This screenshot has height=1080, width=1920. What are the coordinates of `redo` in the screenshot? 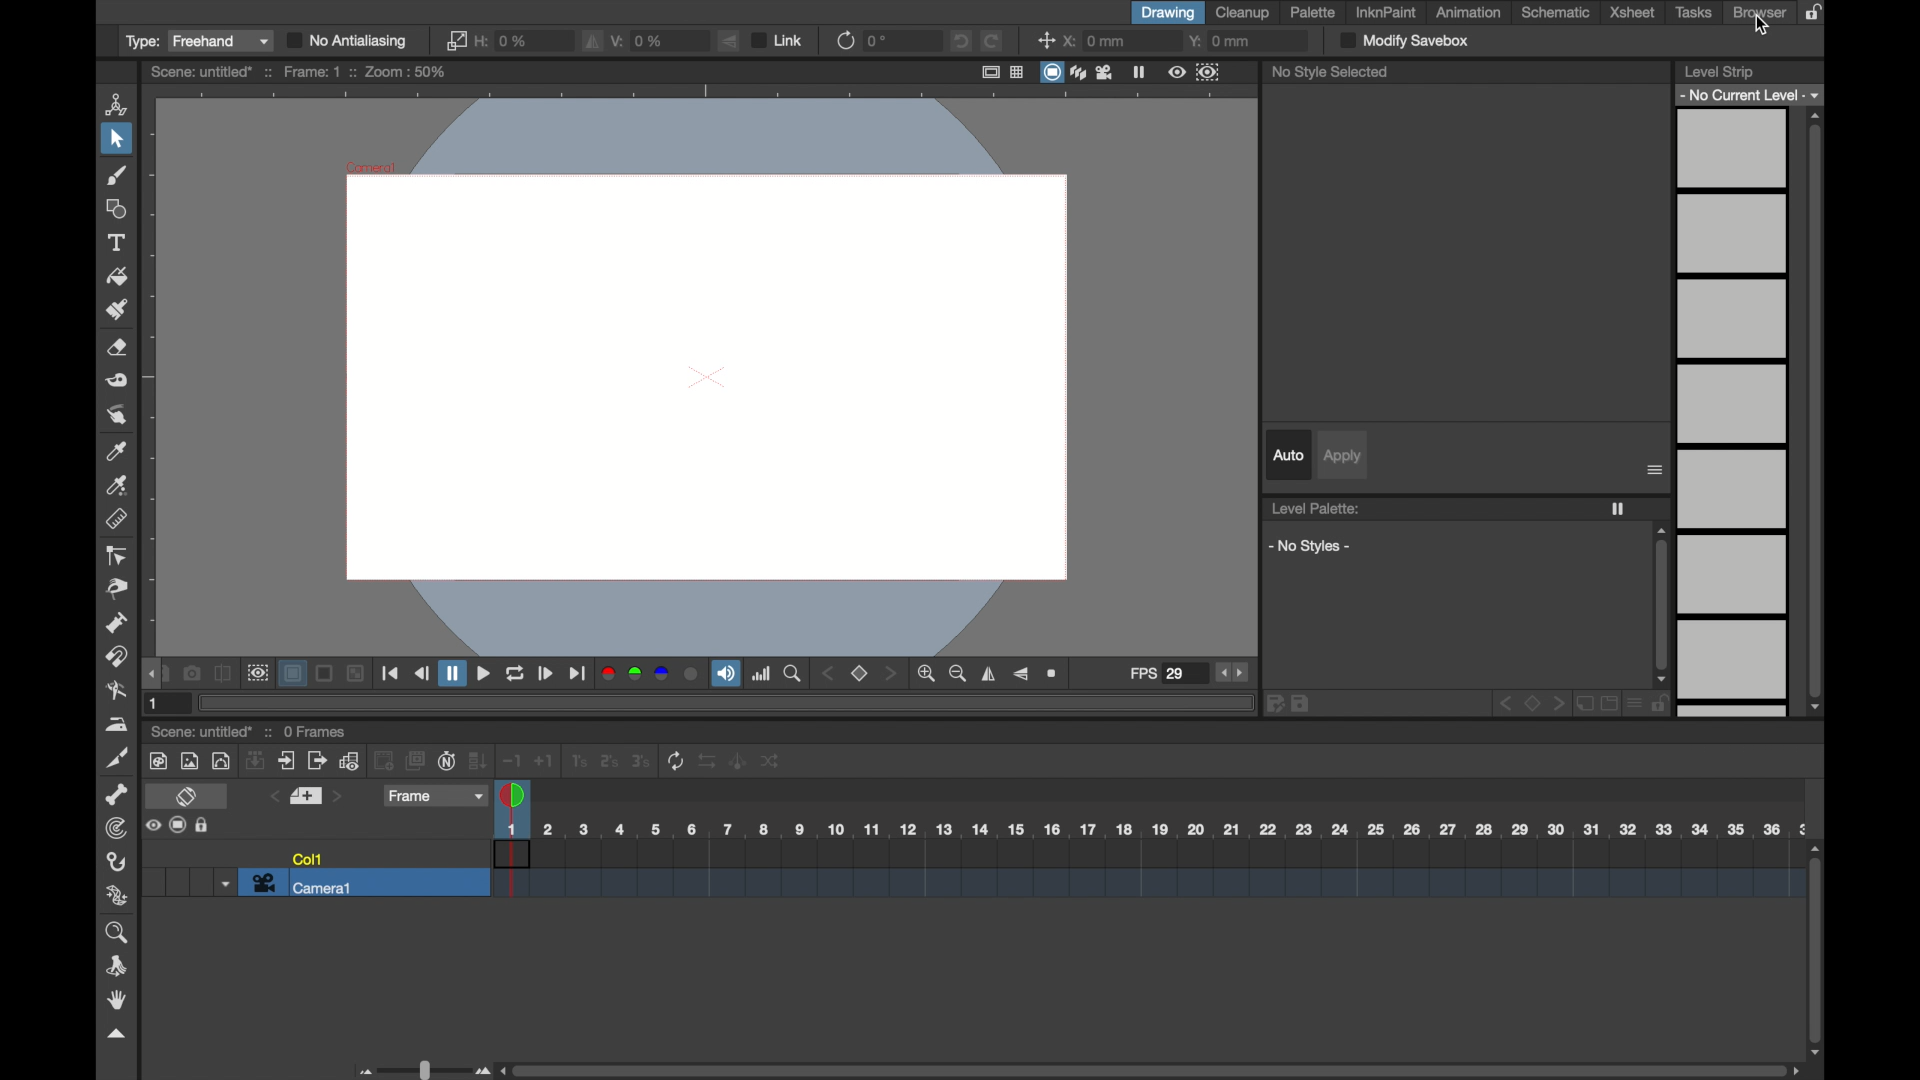 It's located at (991, 40).